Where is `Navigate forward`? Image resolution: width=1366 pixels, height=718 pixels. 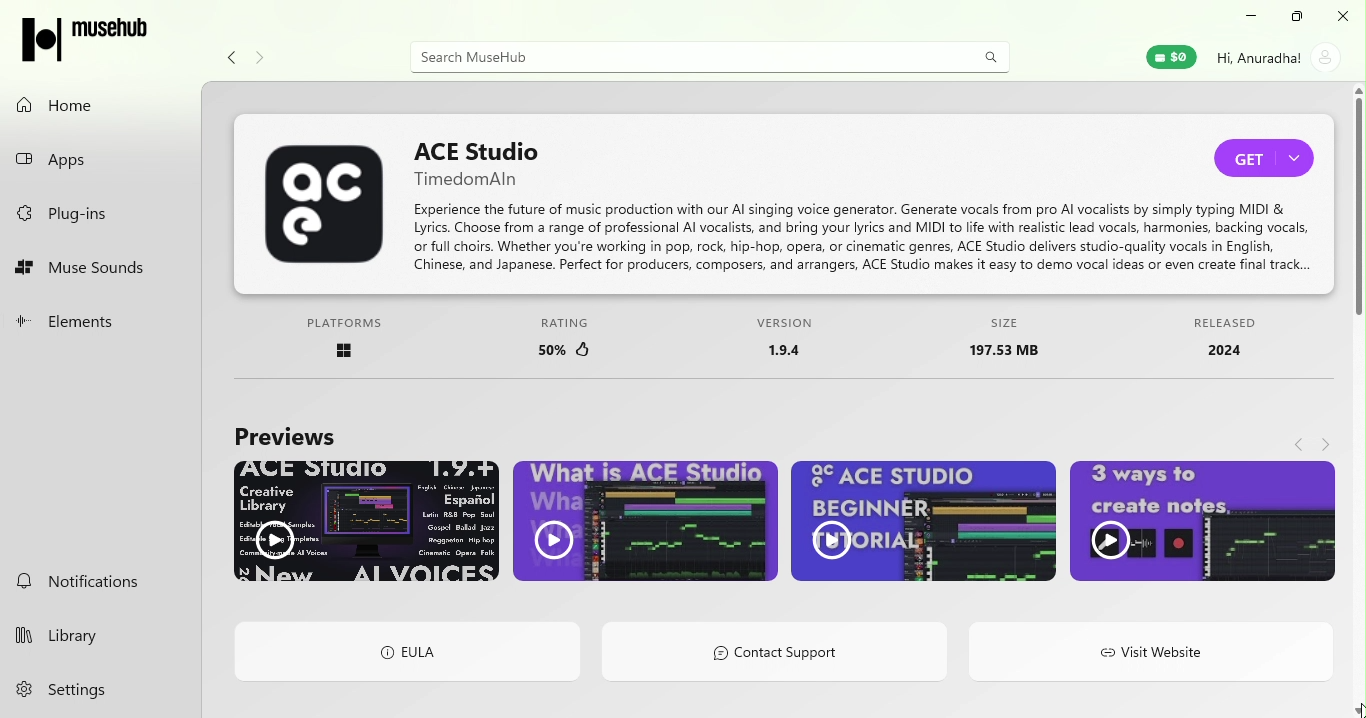 Navigate forward is located at coordinates (258, 53).